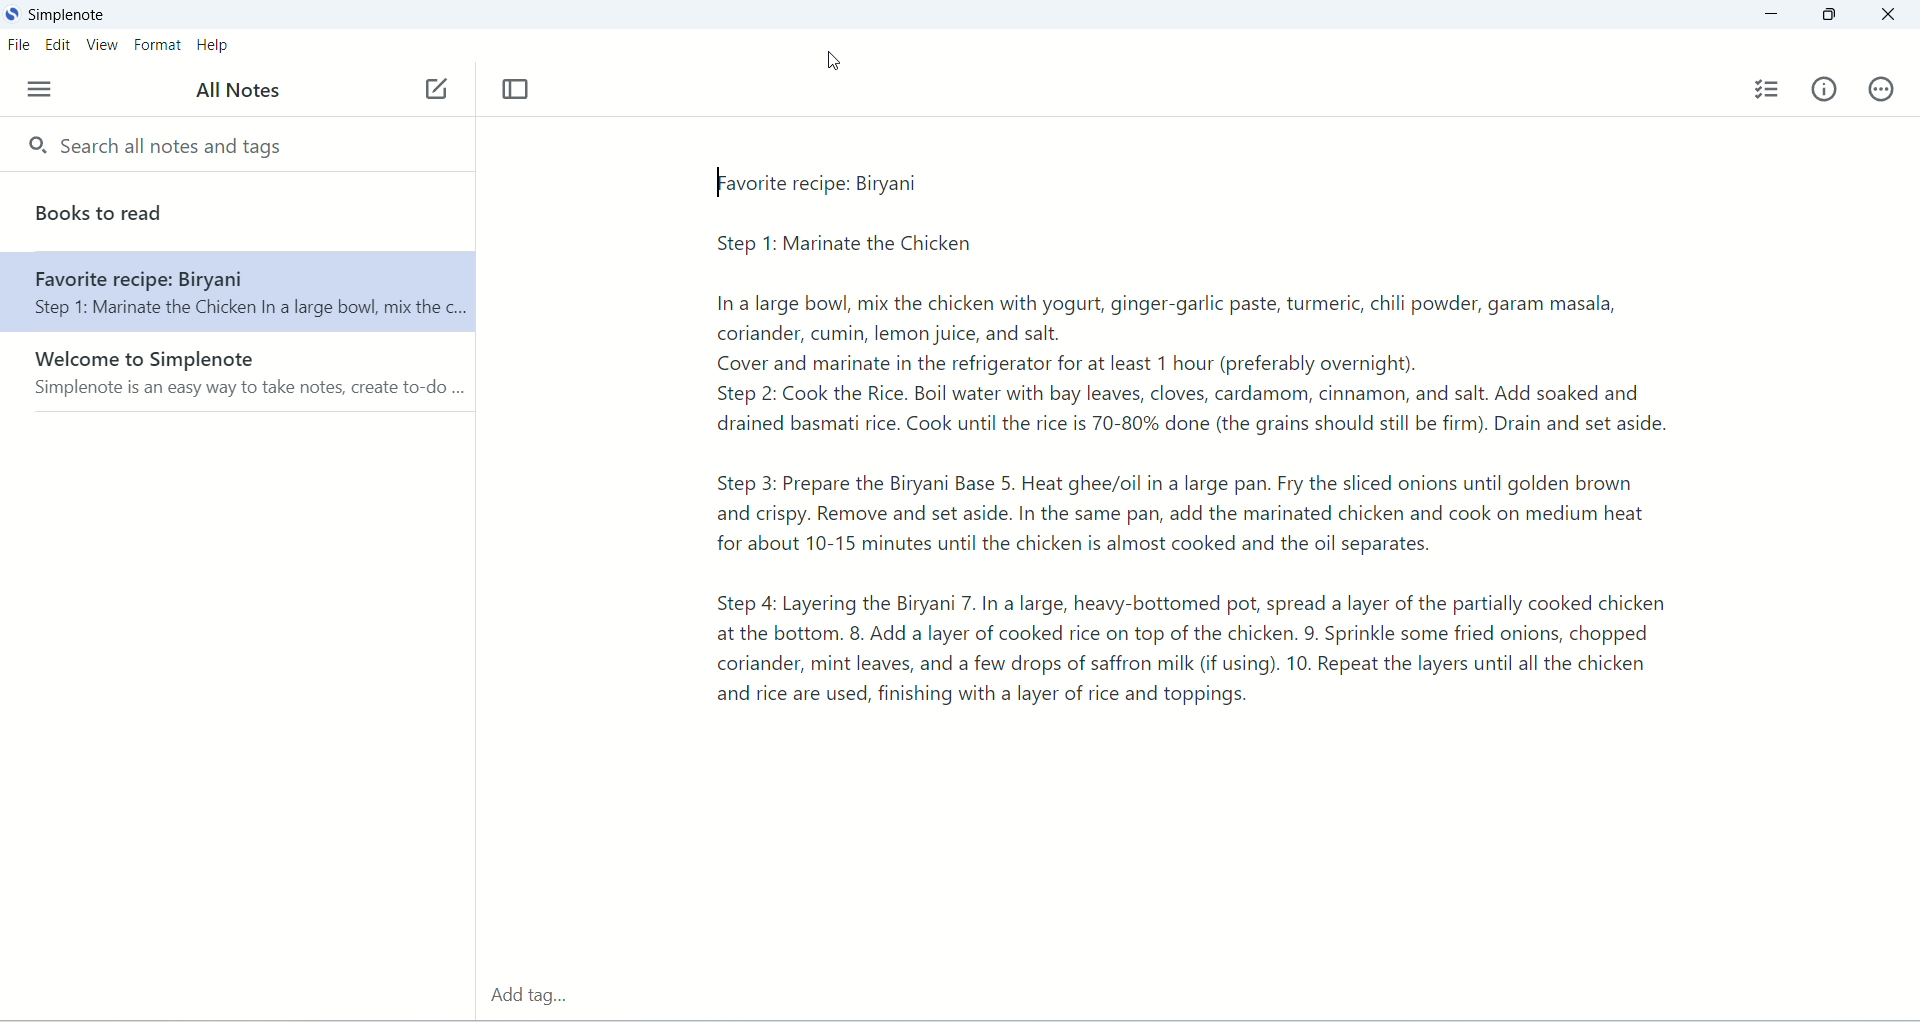 Image resolution: width=1920 pixels, height=1022 pixels. Describe the element at coordinates (1892, 12) in the screenshot. I see `close` at that location.